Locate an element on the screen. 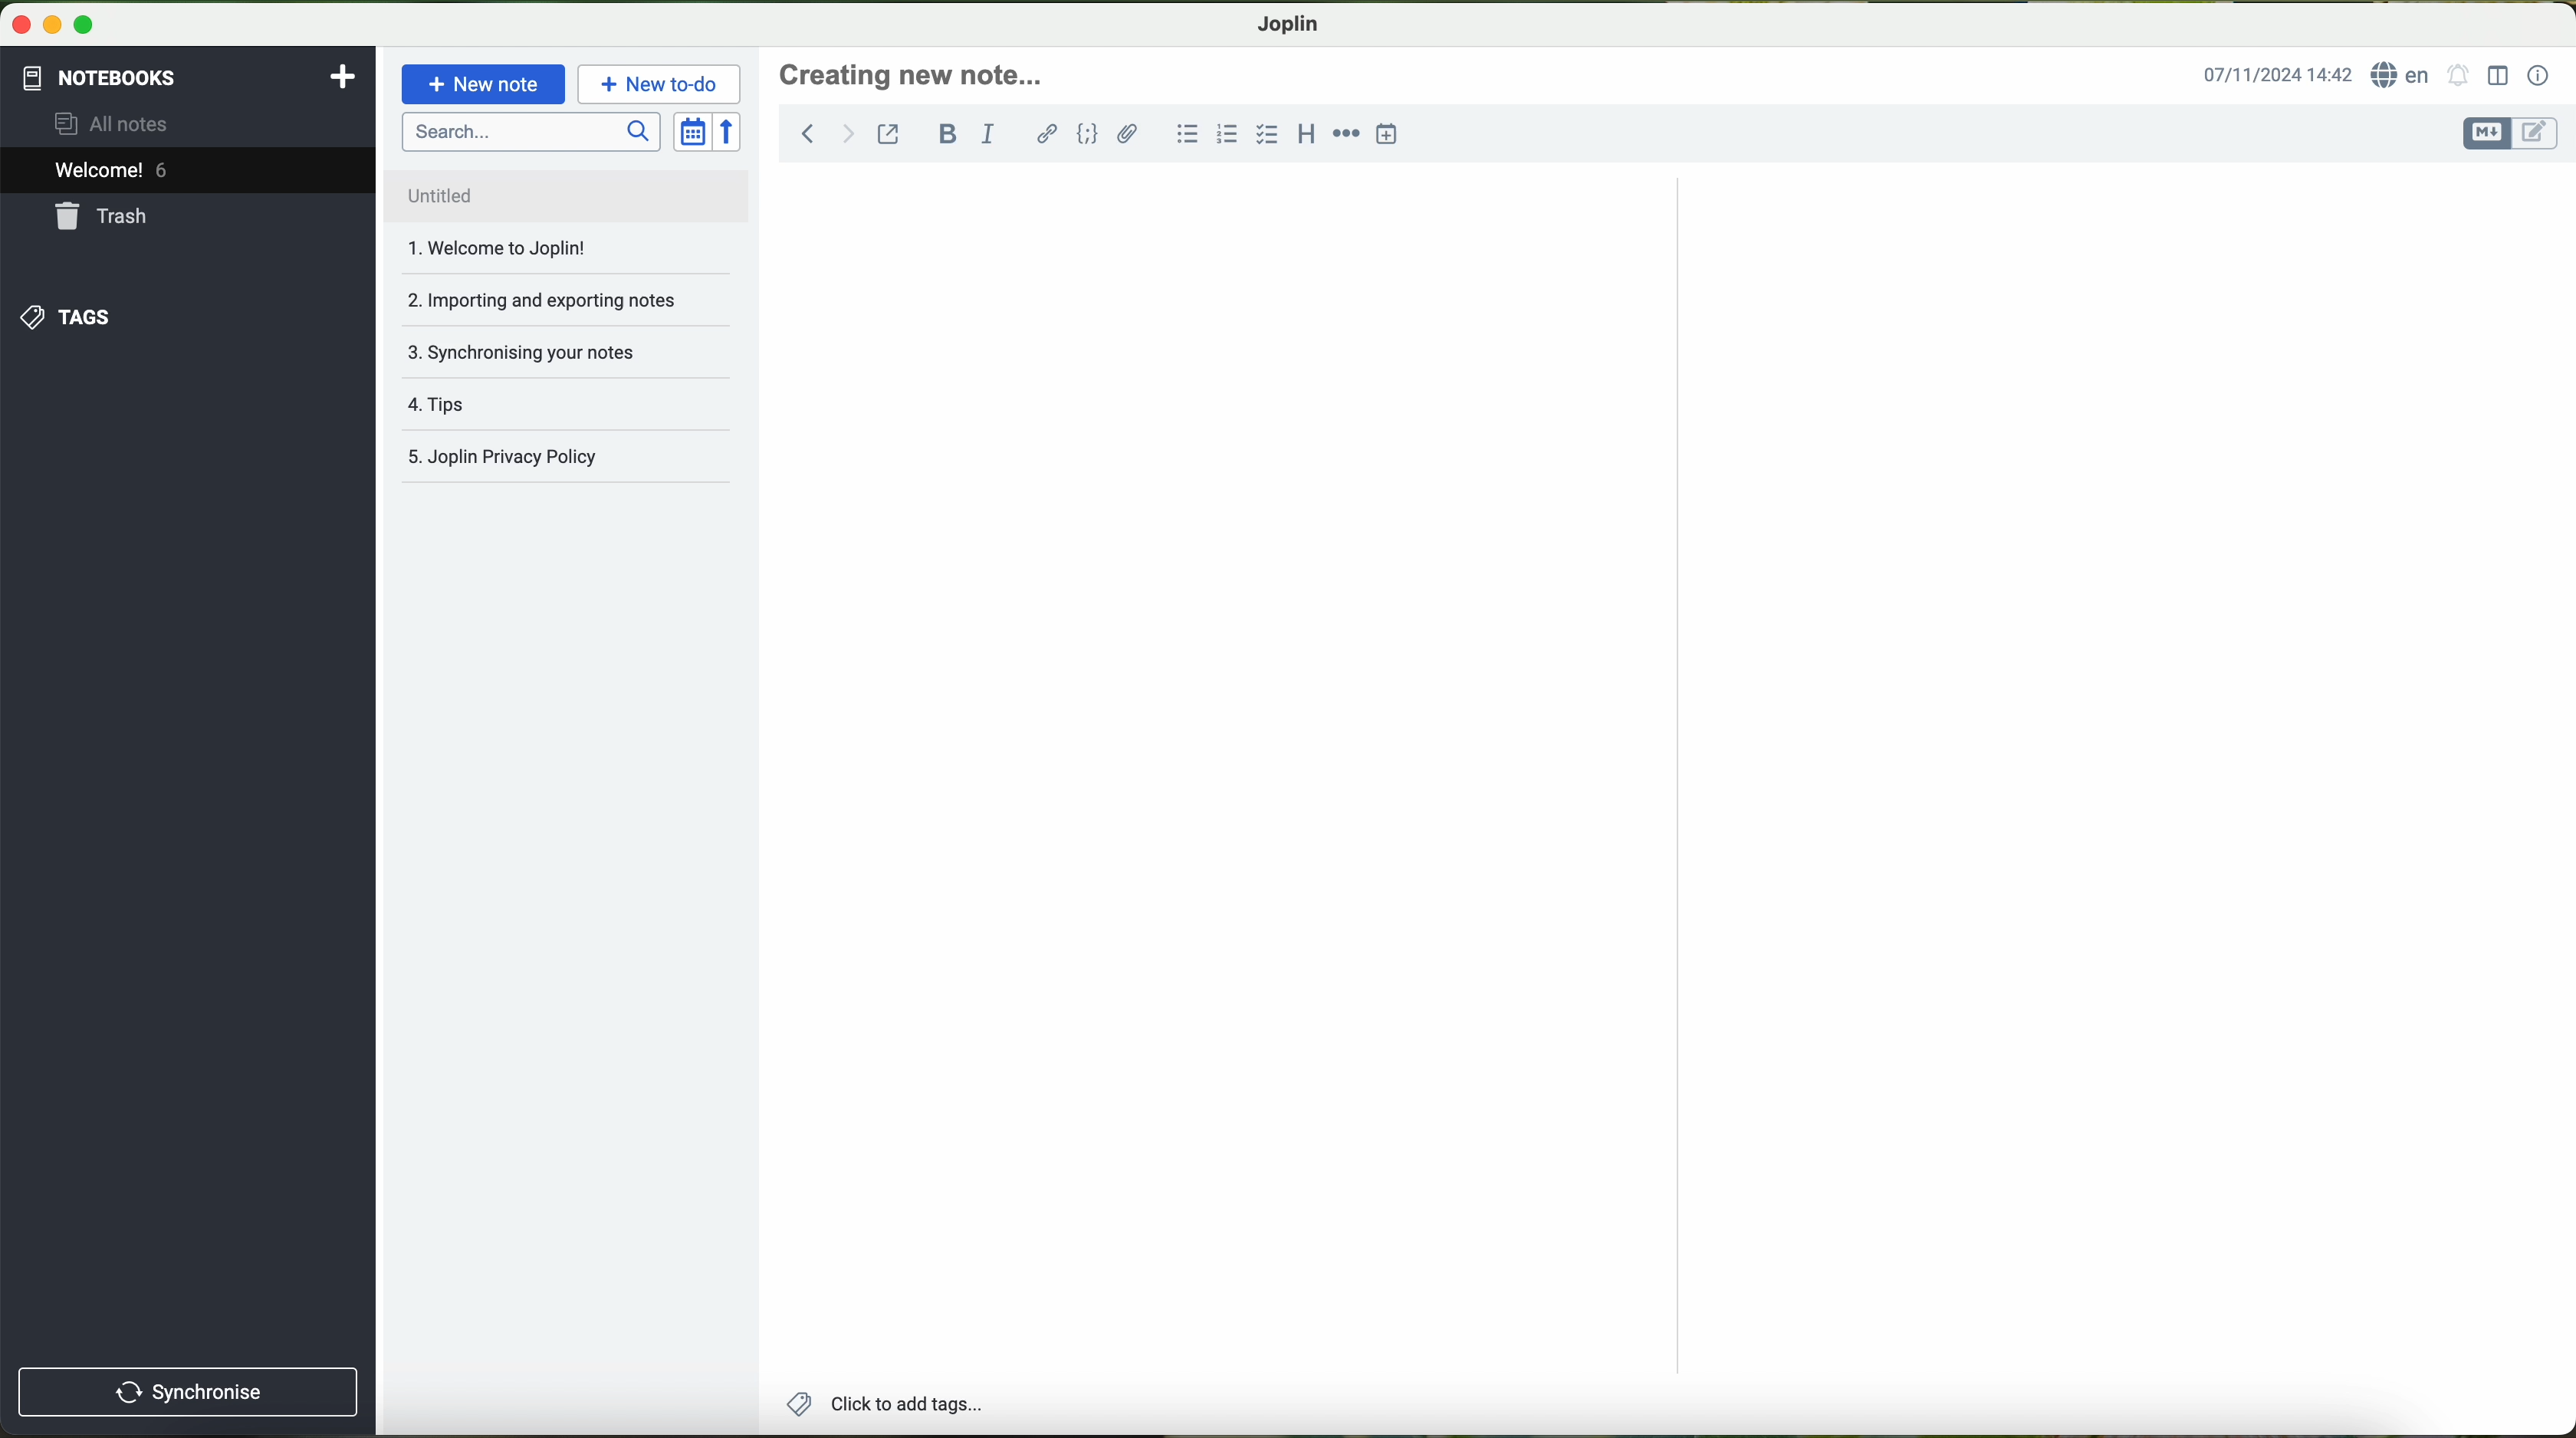  tags is located at coordinates (562, 404).